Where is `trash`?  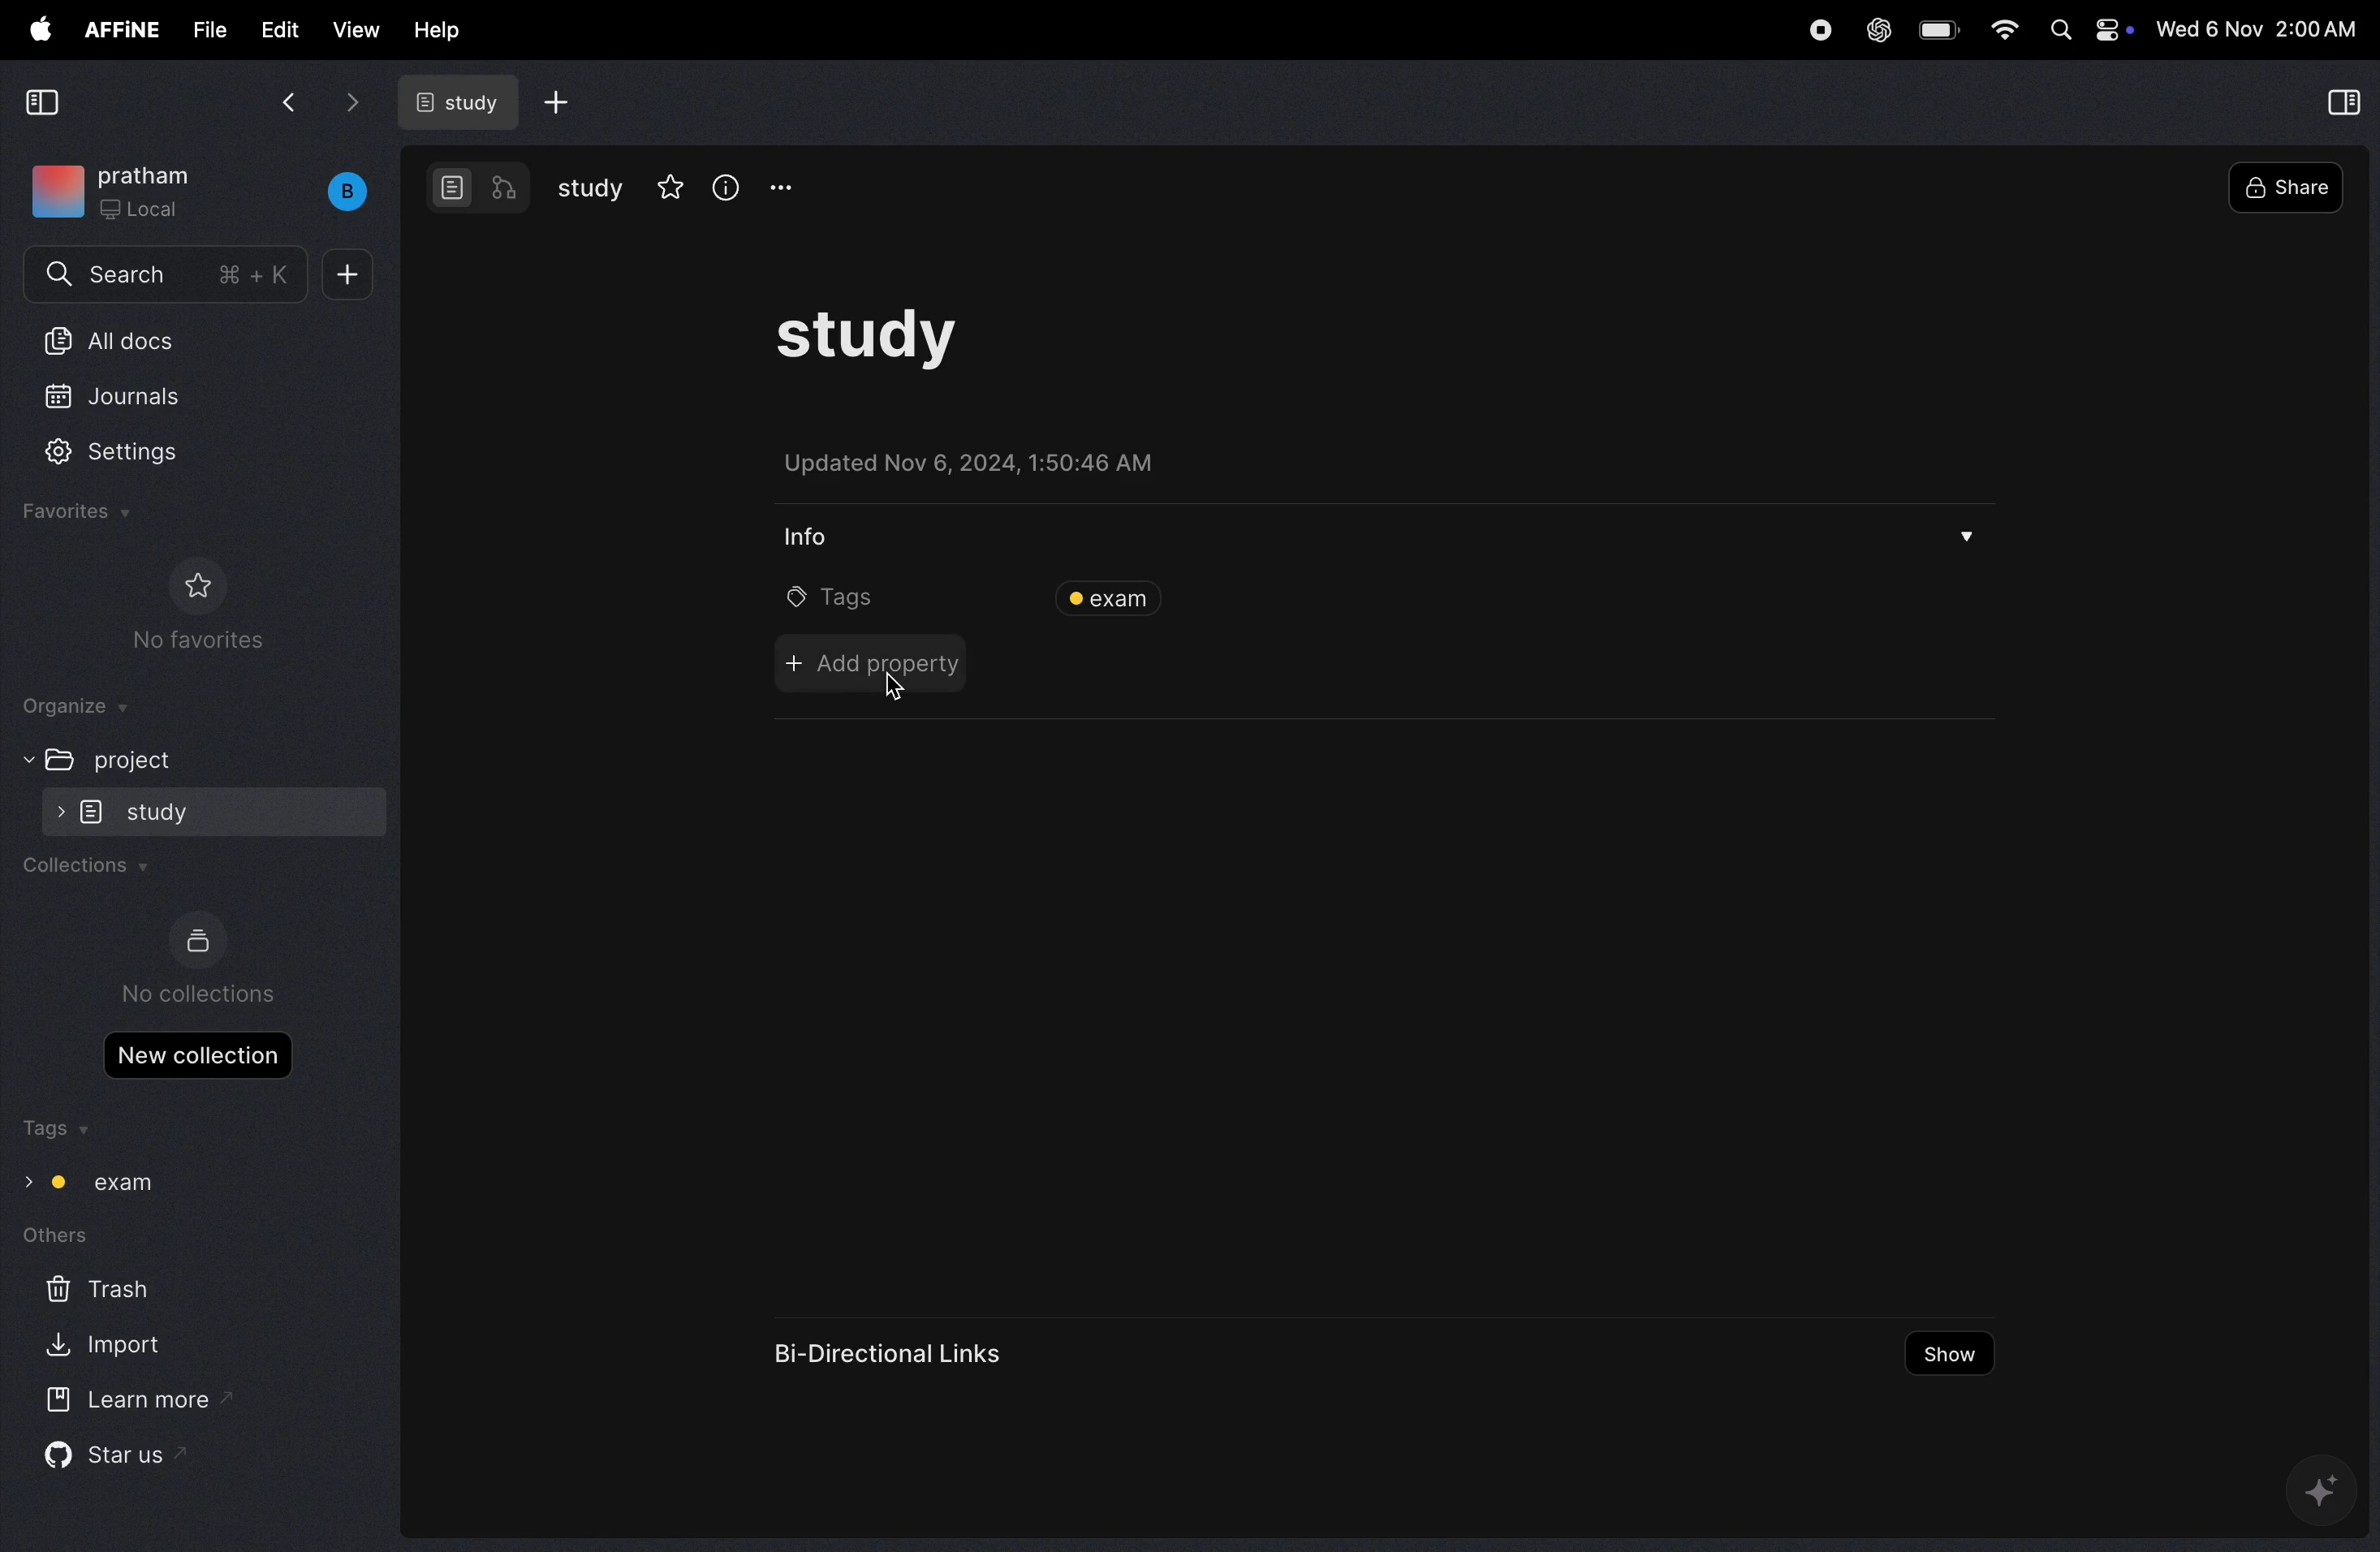
trash is located at coordinates (118, 1289).